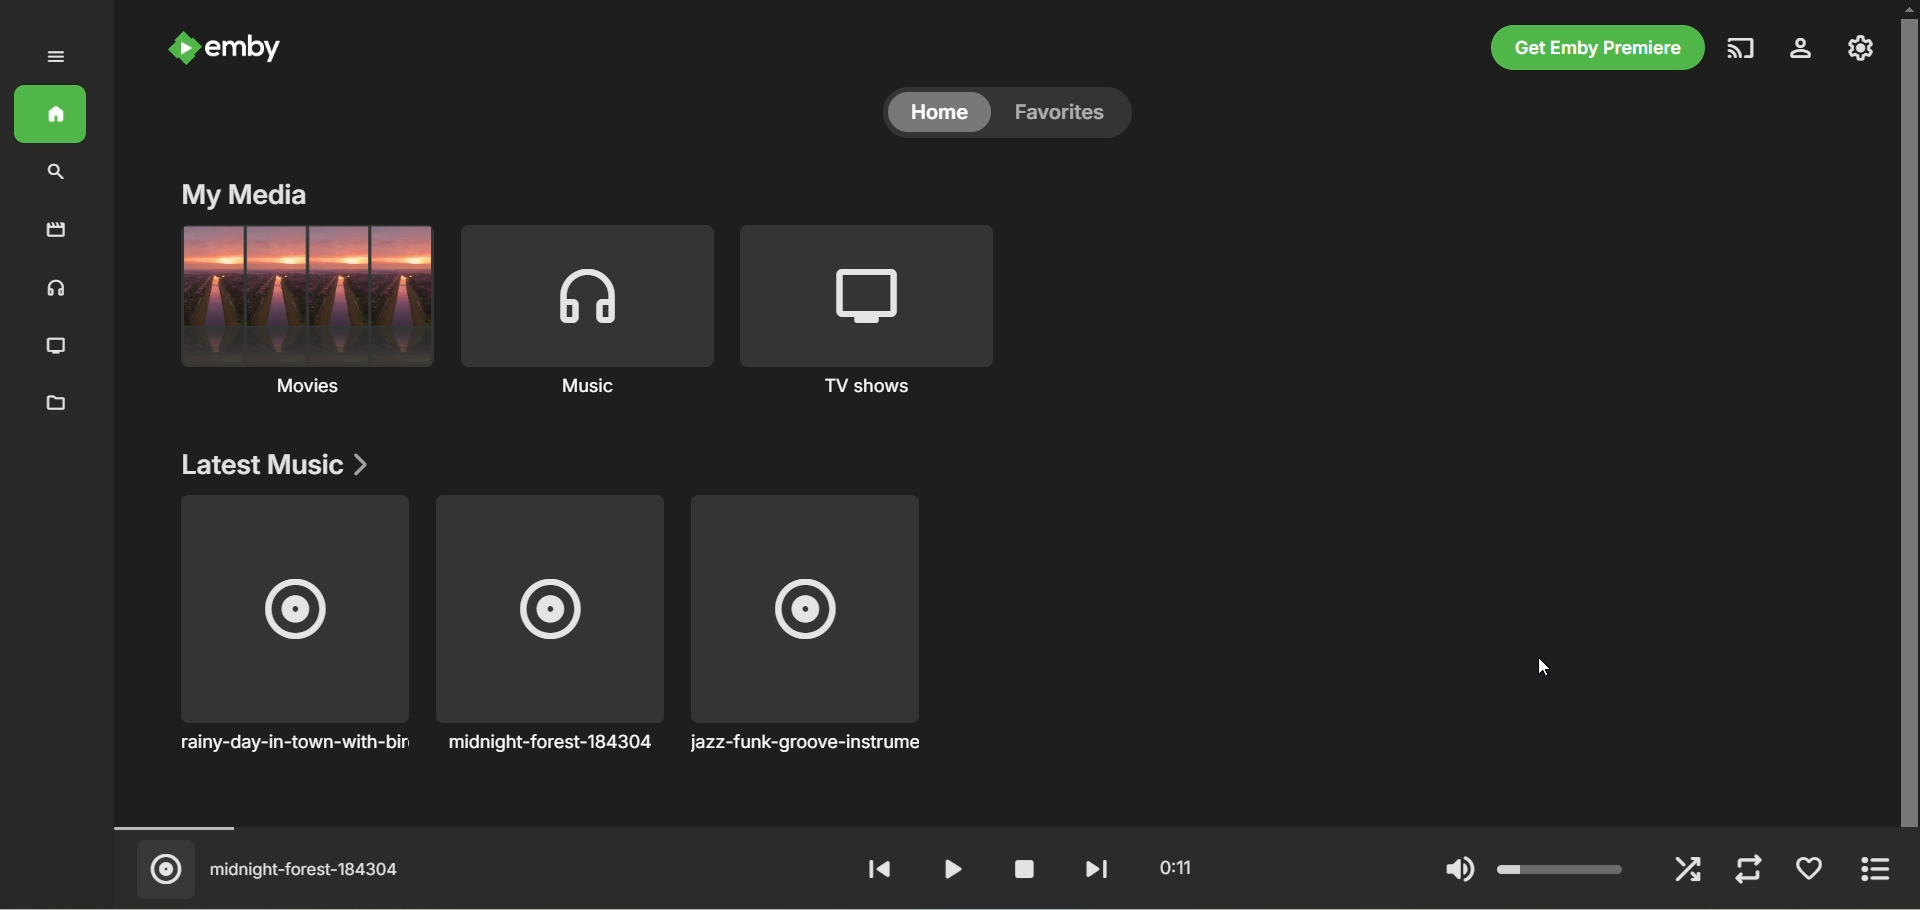 This screenshot has width=1920, height=910. What do you see at coordinates (1861, 48) in the screenshot?
I see `manage emby server` at bounding box center [1861, 48].